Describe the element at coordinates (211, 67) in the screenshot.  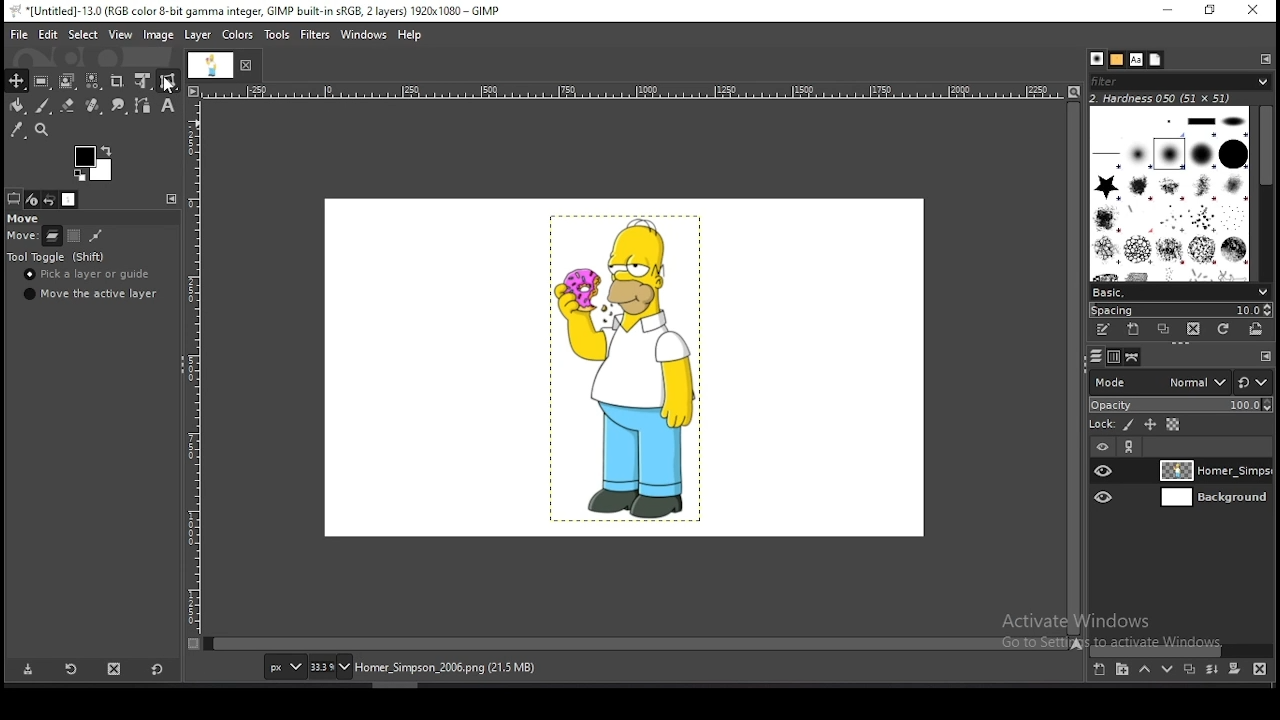
I see `document tab` at that location.